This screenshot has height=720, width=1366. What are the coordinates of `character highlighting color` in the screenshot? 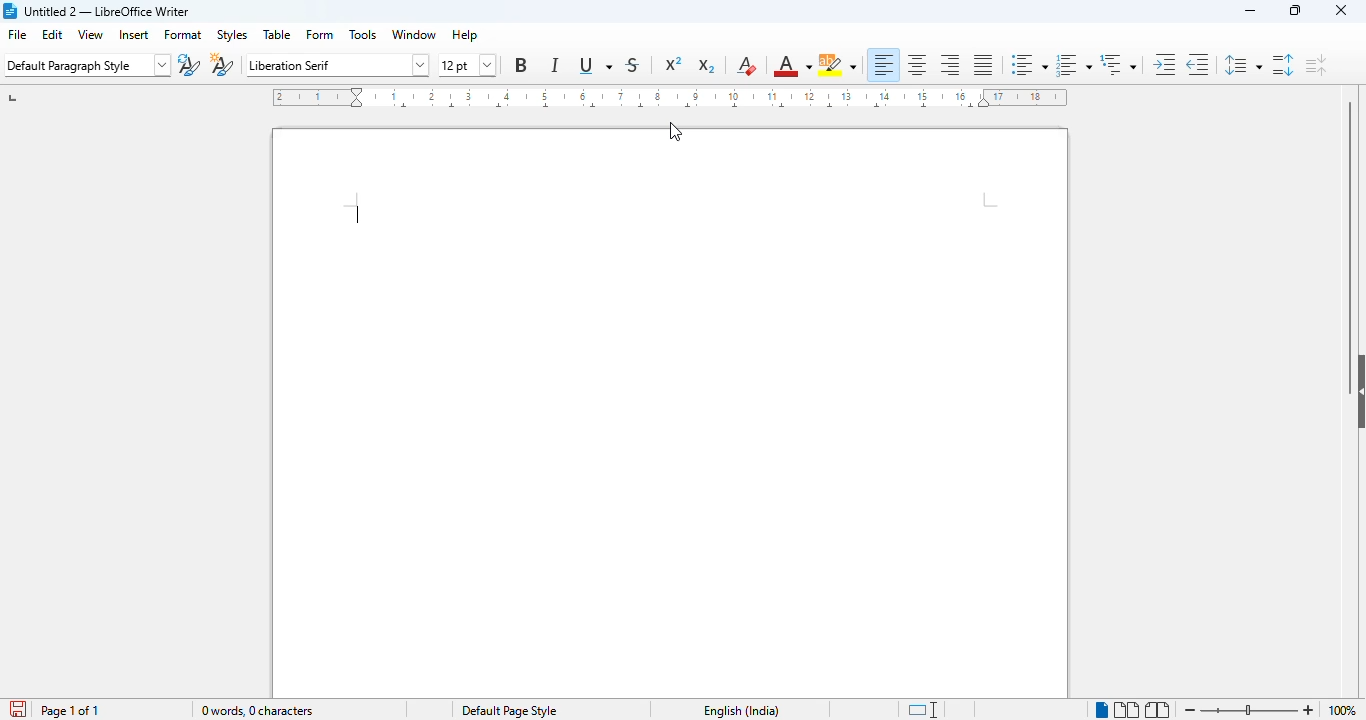 It's located at (838, 66).